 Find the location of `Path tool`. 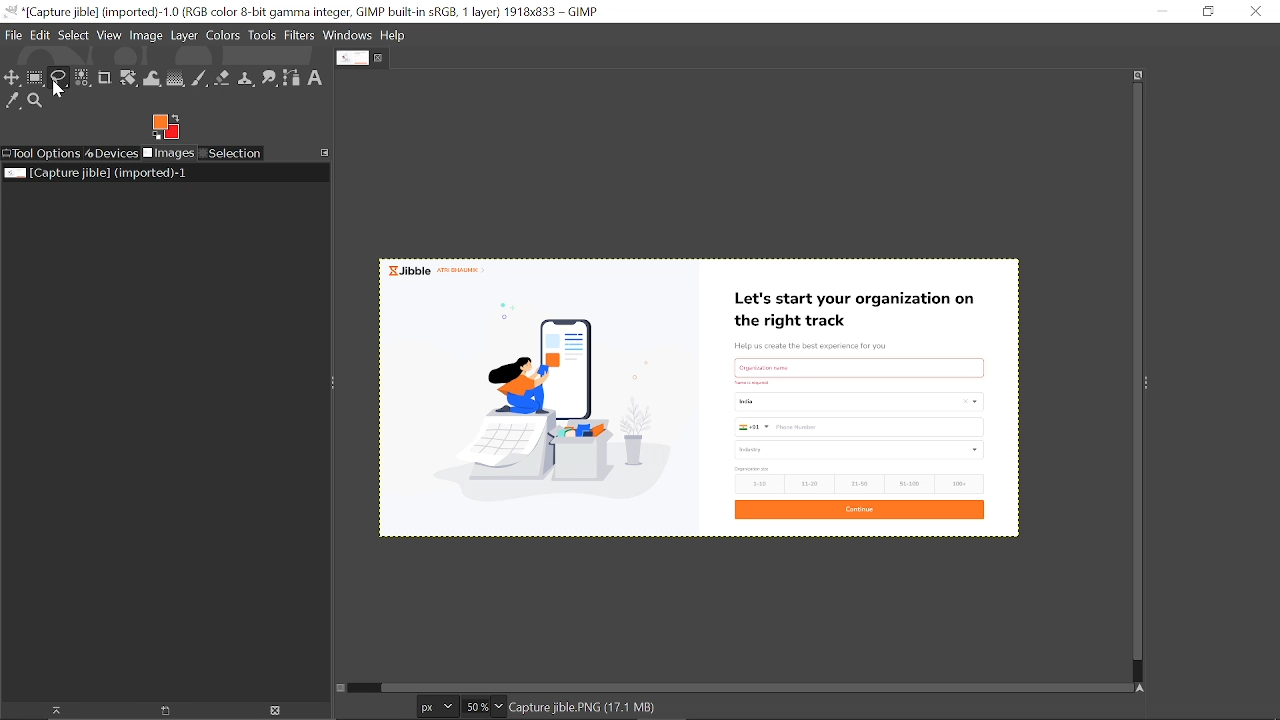

Path tool is located at coordinates (292, 78).